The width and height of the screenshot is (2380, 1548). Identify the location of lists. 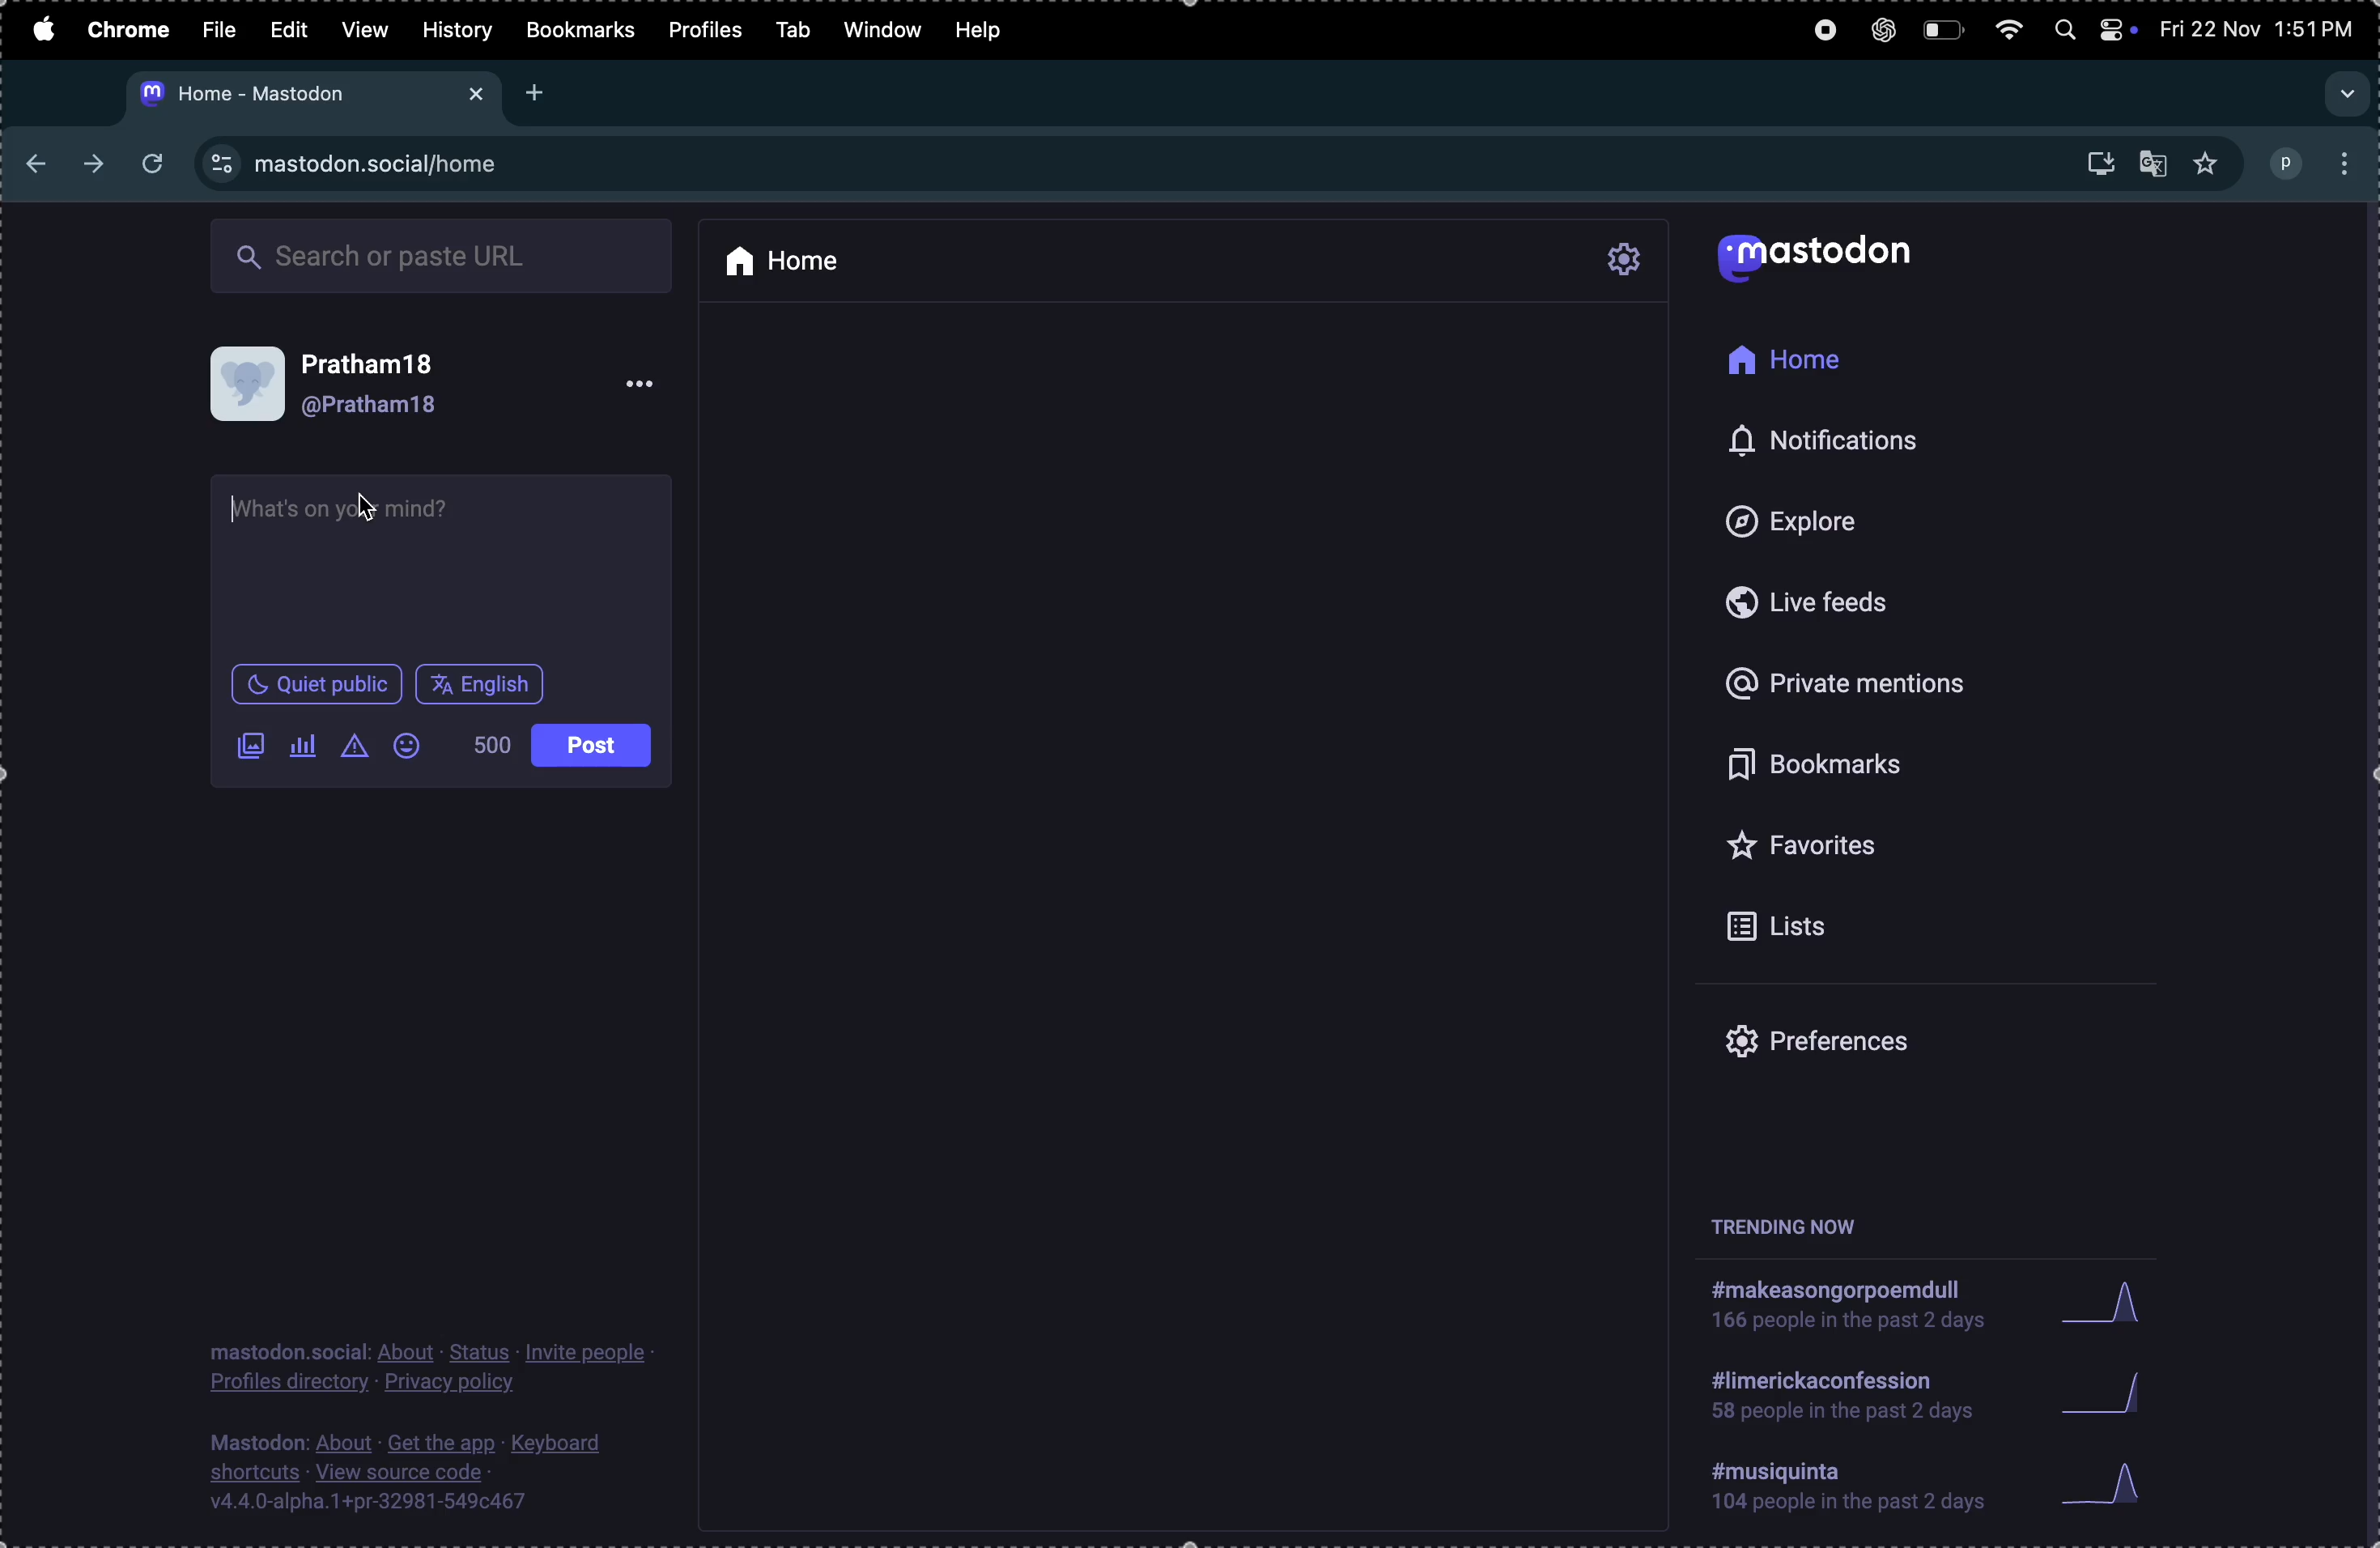
(1857, 928).